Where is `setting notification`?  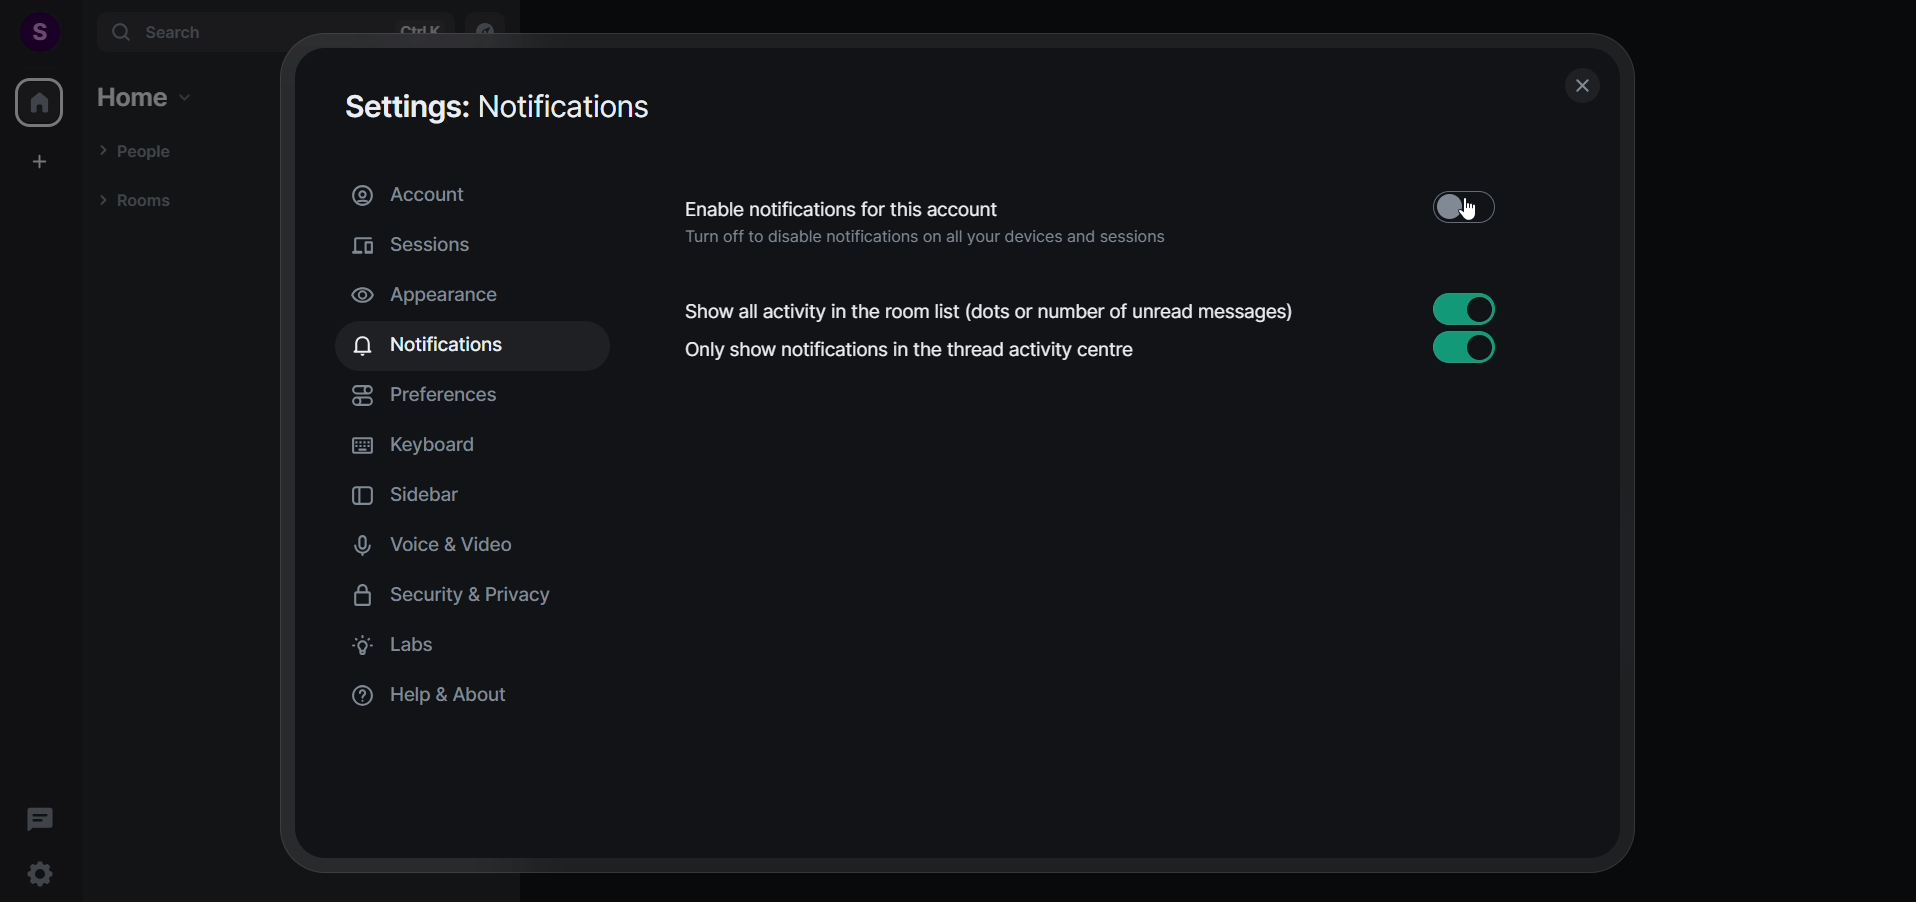
setting notification is located at coordinates (502, 109).